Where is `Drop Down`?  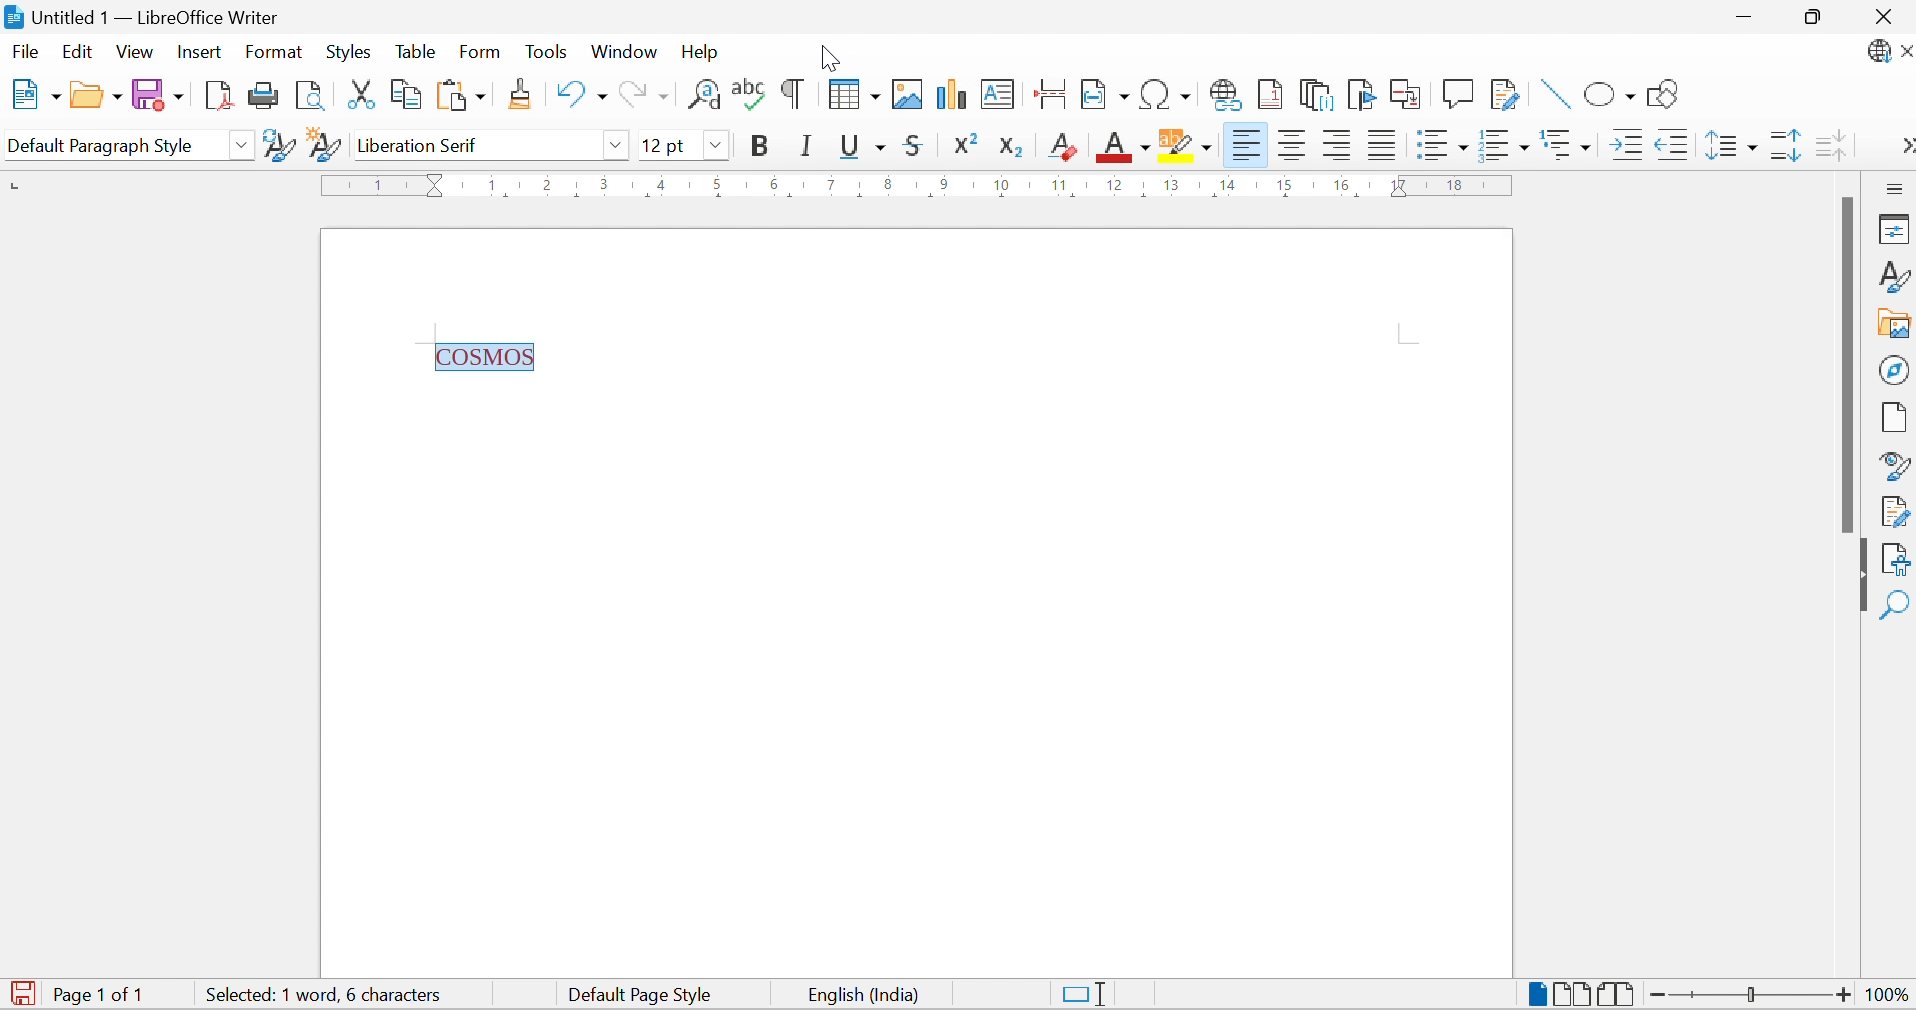 Drop Down is located at coordinates (243, 145).